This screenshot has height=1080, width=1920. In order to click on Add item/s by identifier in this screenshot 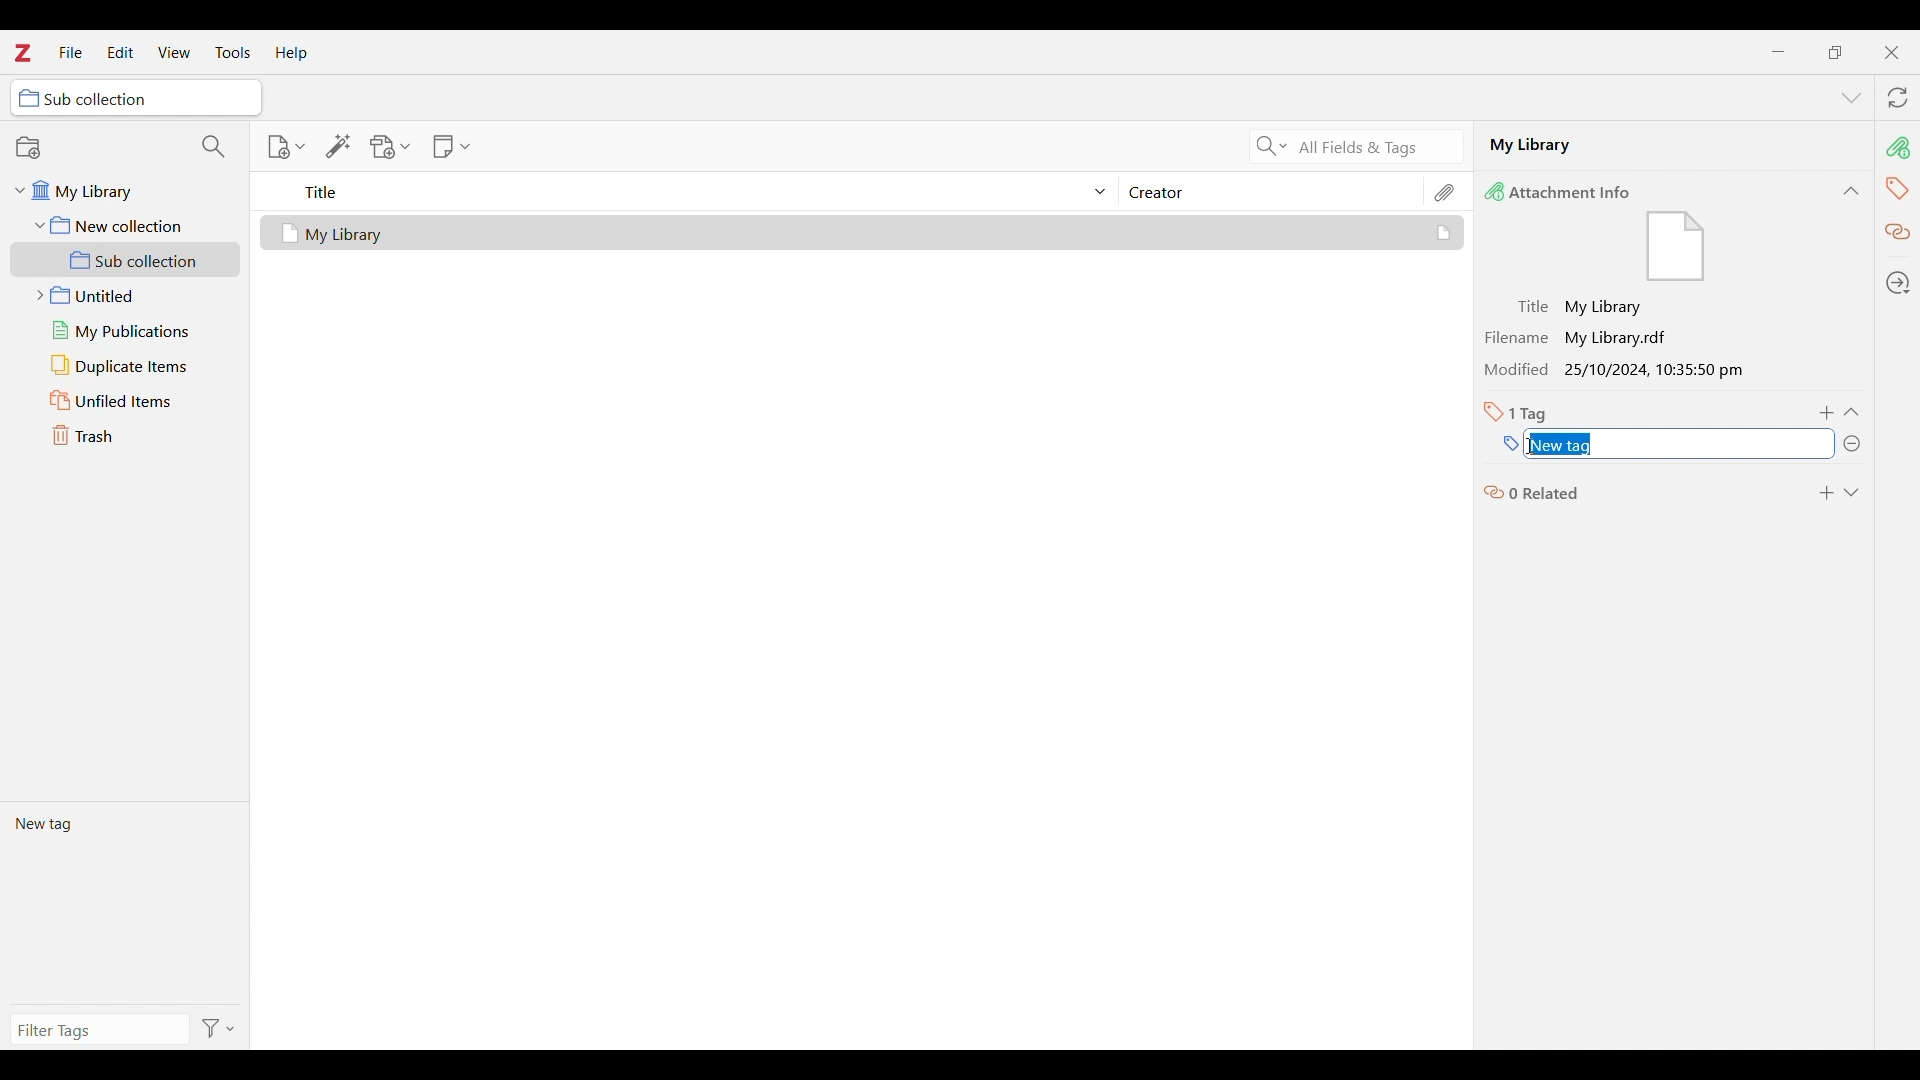, I will do `click(339, 146)`.